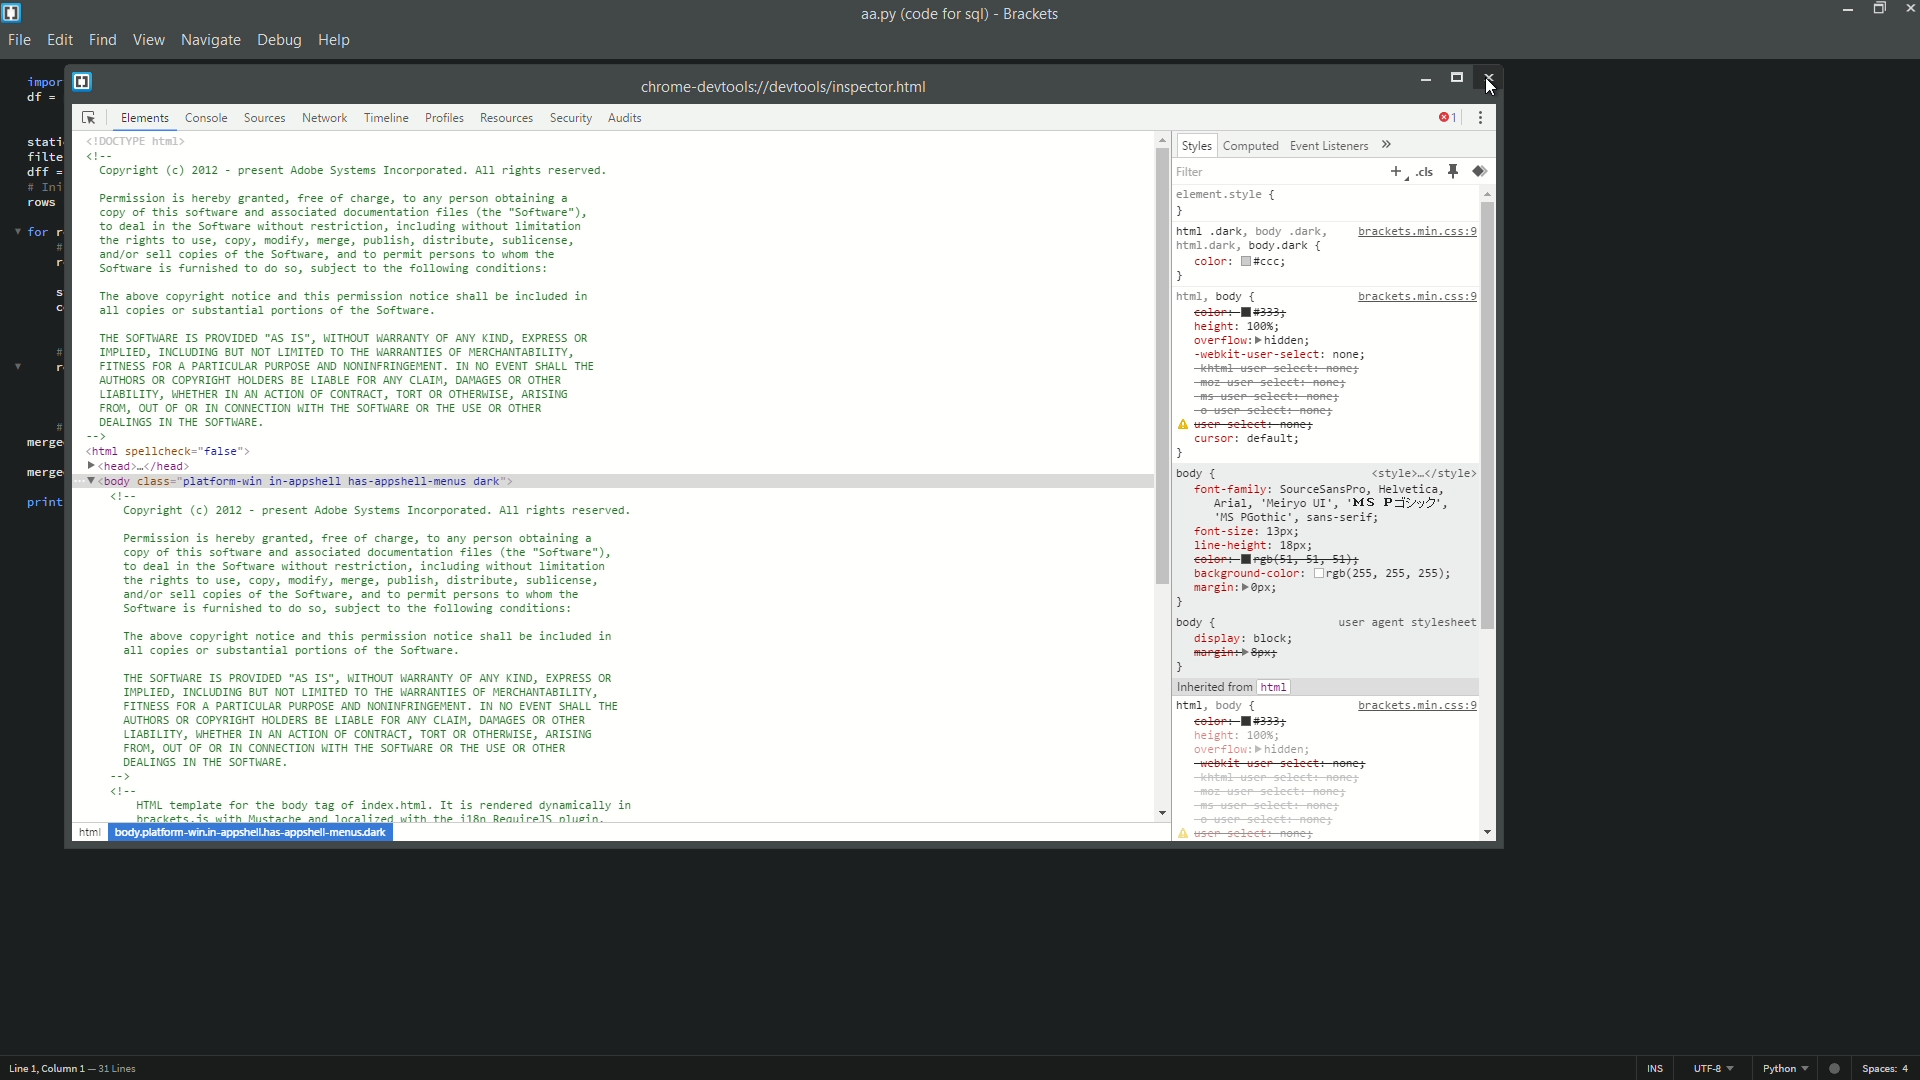 This screenshot has height=1080, width=1920. What do you see at coordinates (83, 82) in the screenshot?
I see `app icon` at bounding box center [83, 82].